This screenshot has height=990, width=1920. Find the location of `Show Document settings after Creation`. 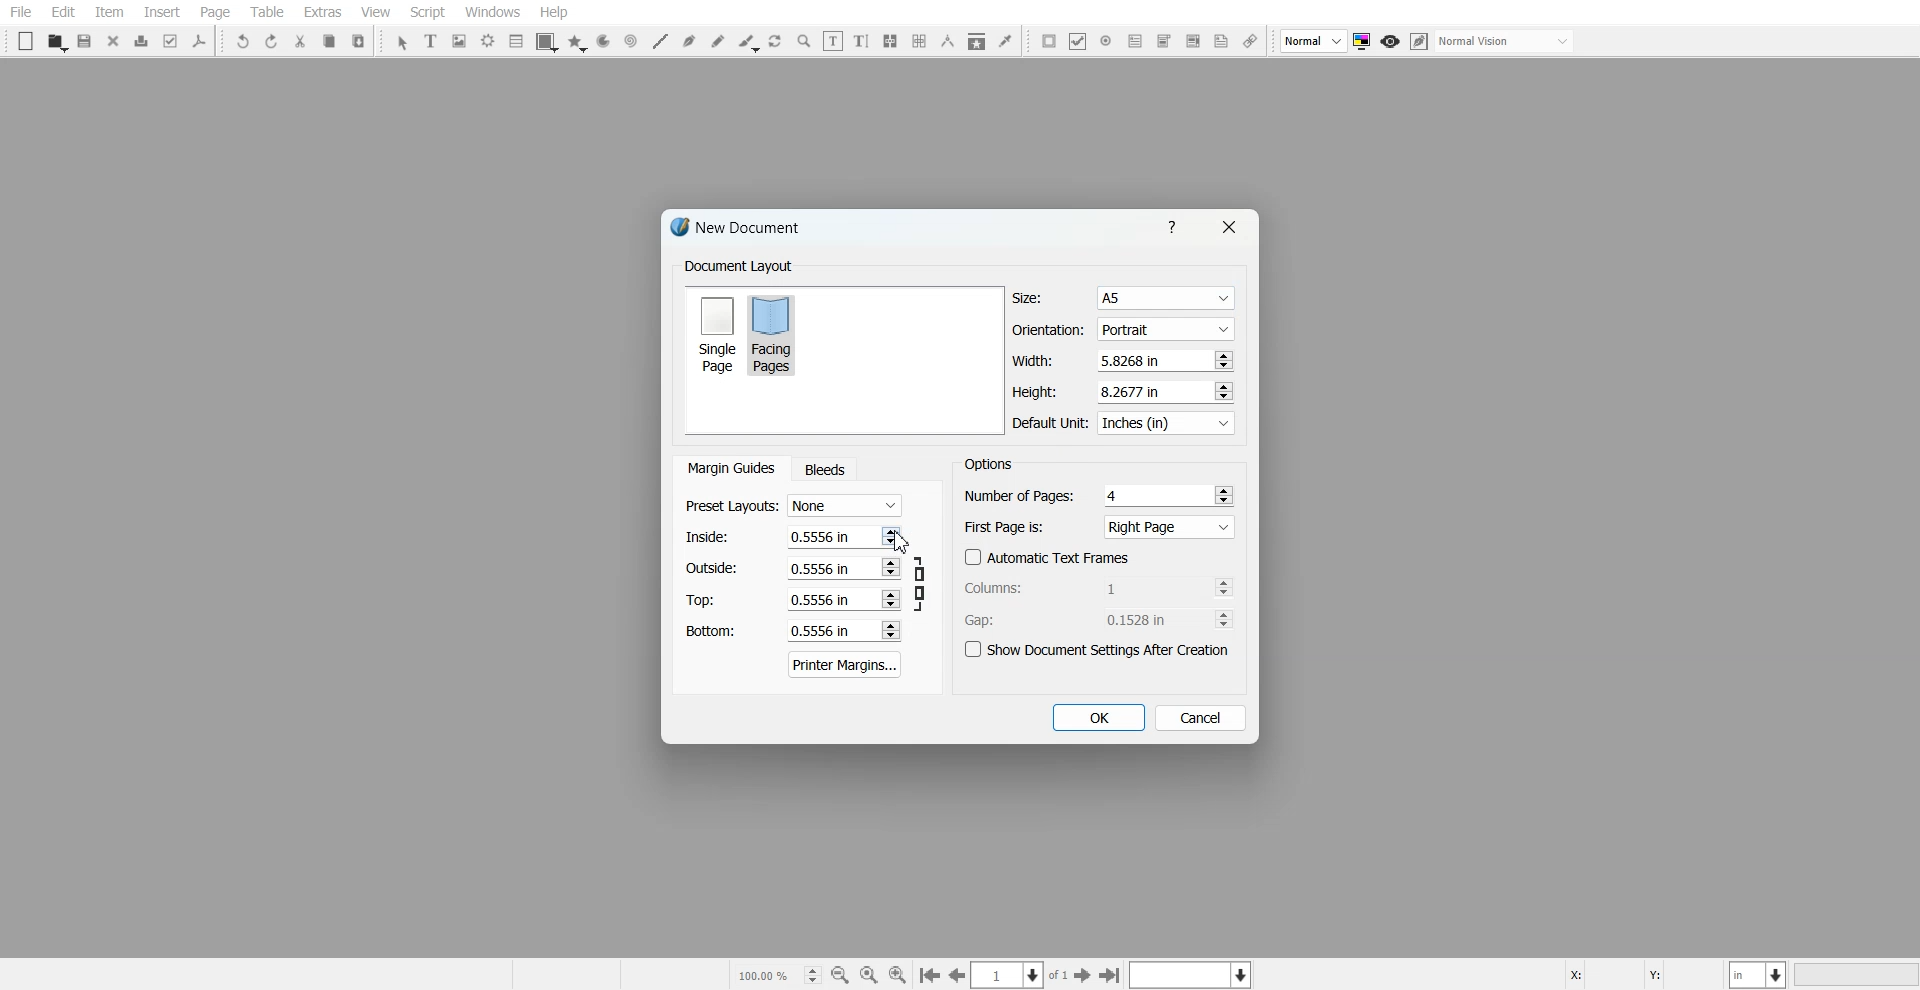

Show Document settings after Creation is located at coordinates (1100, 650).